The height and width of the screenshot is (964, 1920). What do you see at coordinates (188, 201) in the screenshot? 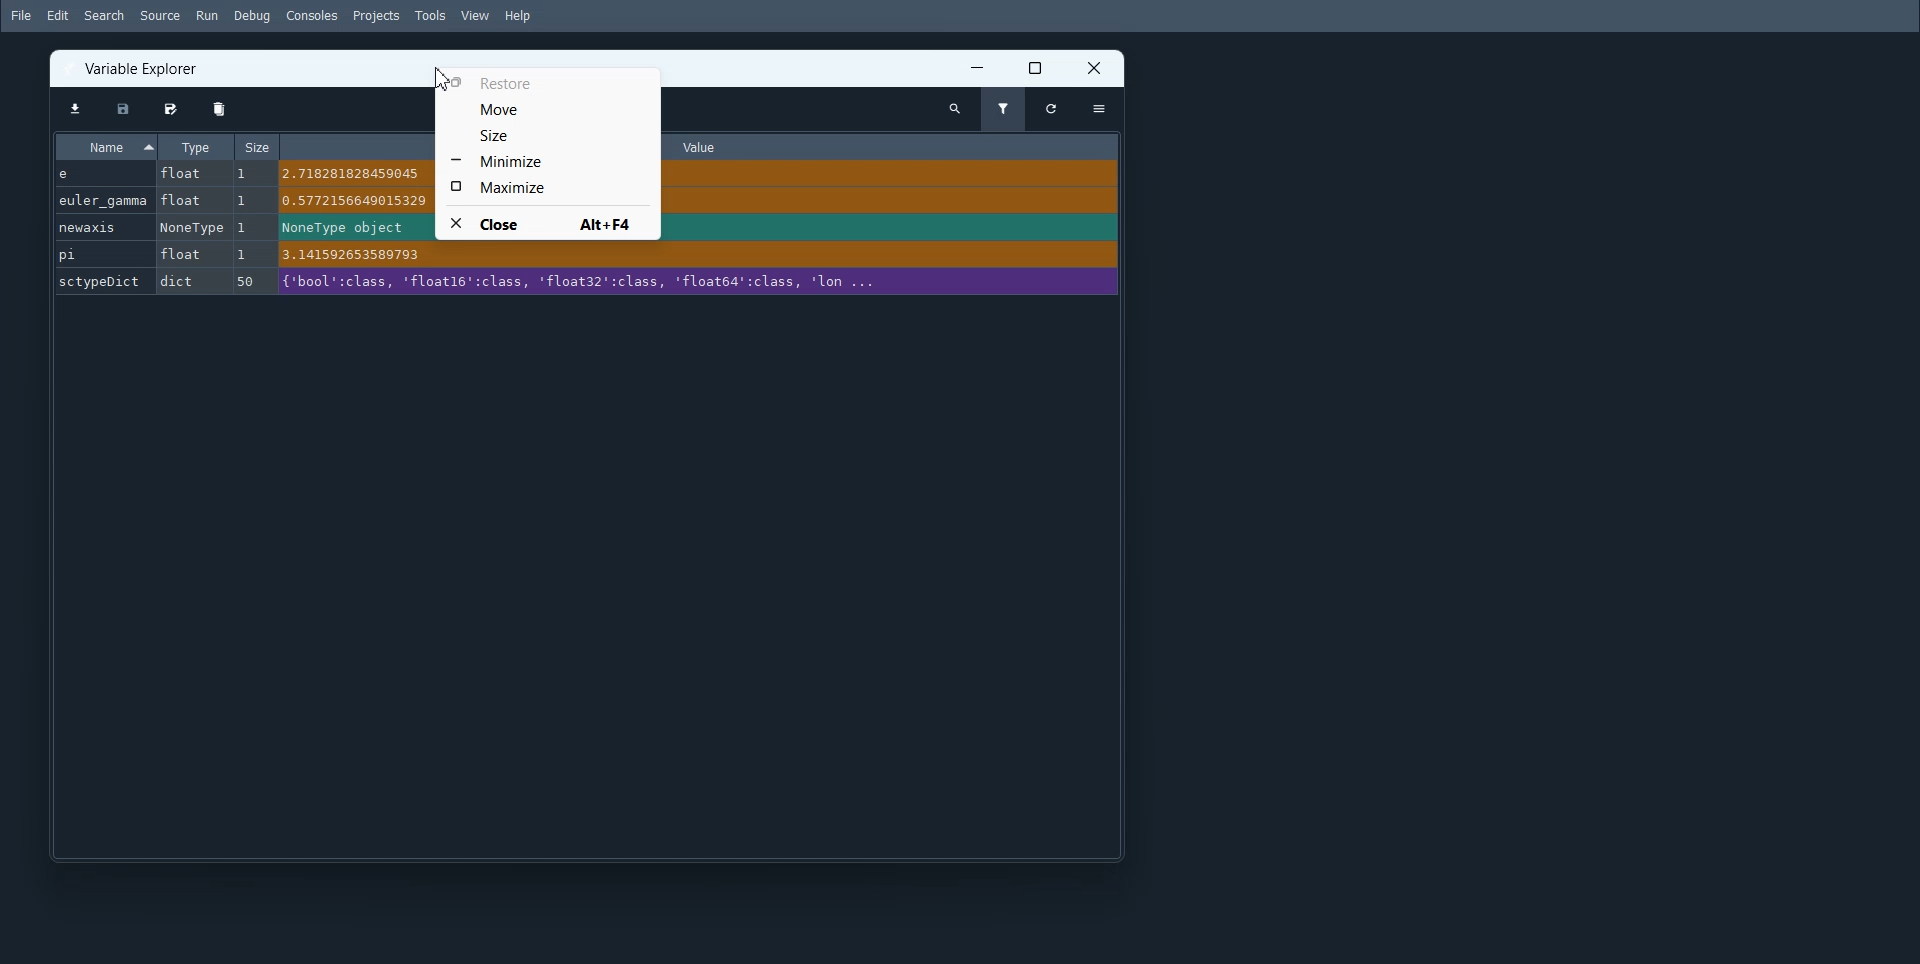
I see `float` at bounding box center [188, 201].